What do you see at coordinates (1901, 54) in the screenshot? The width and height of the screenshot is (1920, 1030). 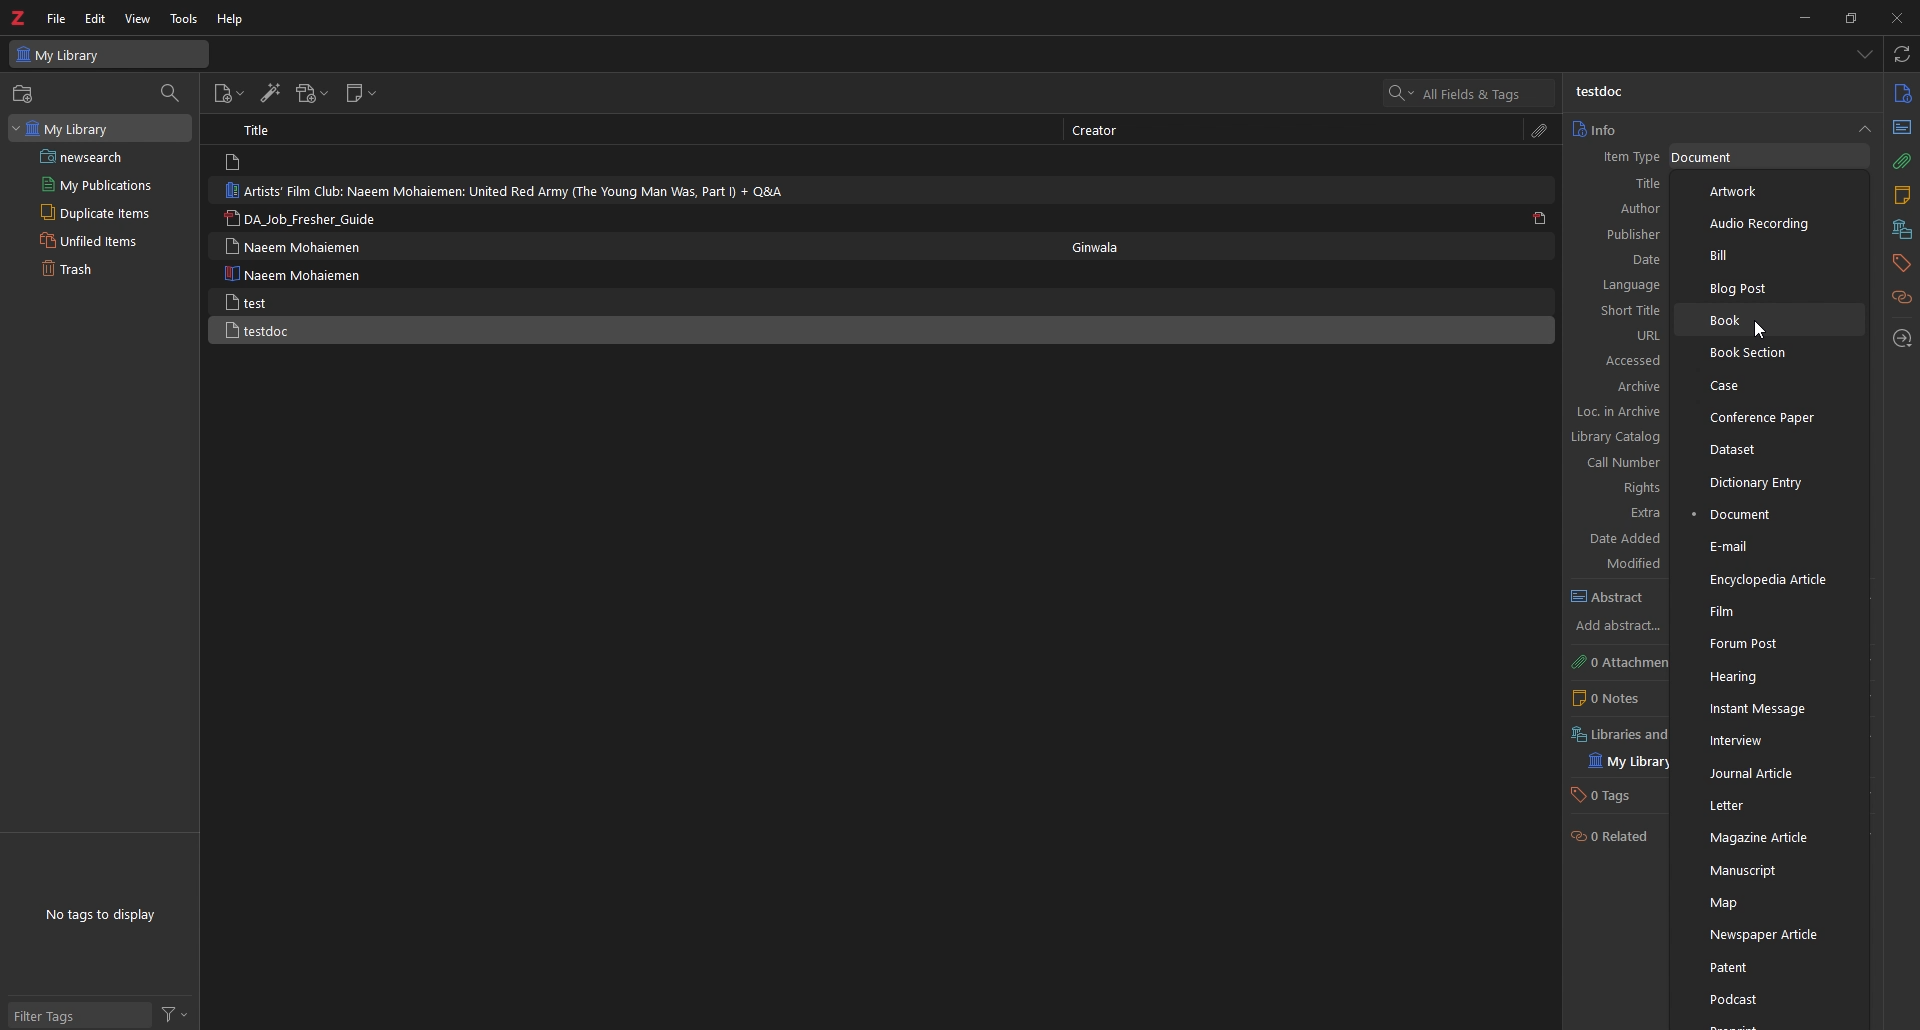 I see `sync with zotero.org` at bounding box center [1901, 54].